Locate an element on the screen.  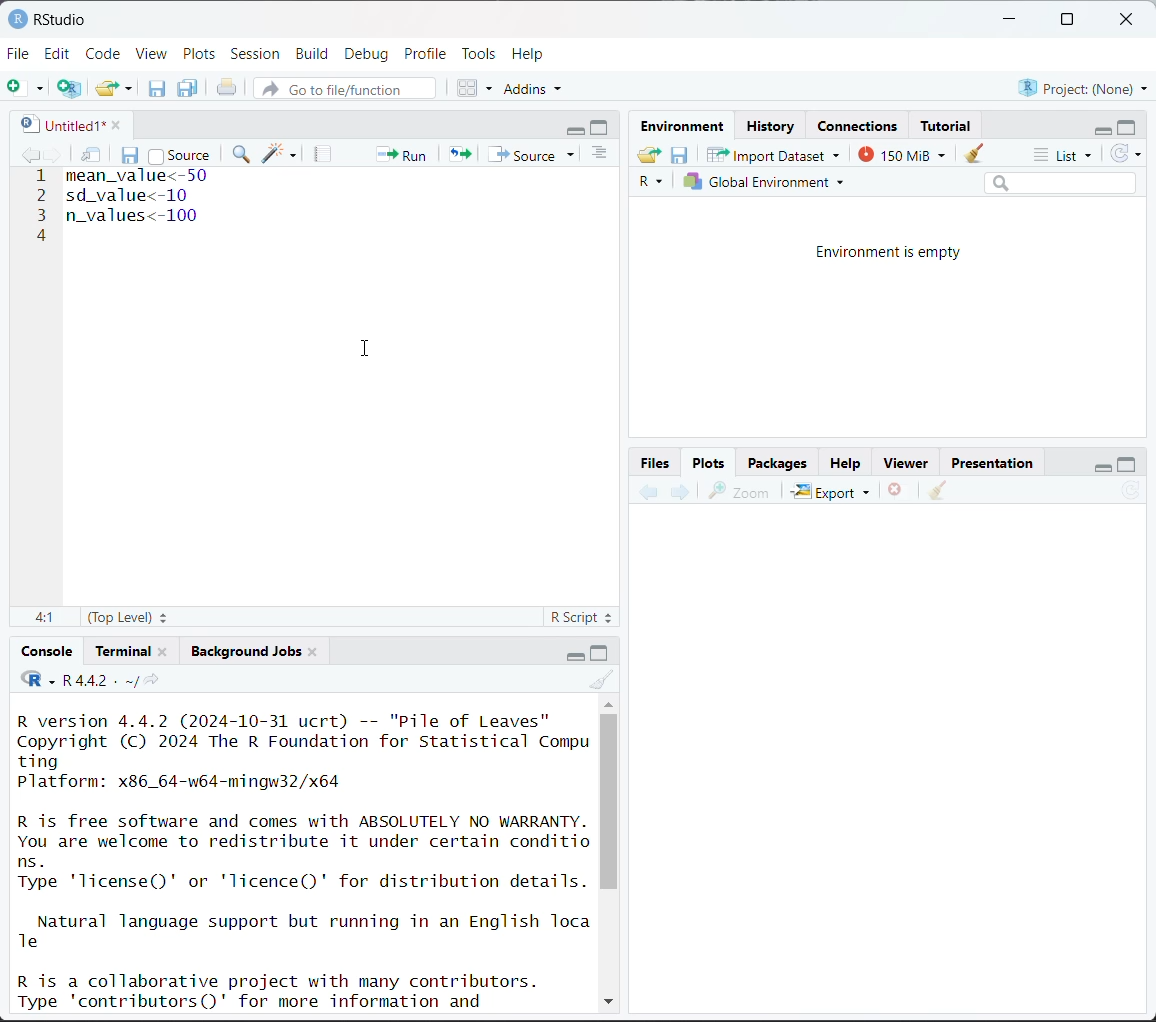
refresh current plot is located at coordinates (1131, 493).